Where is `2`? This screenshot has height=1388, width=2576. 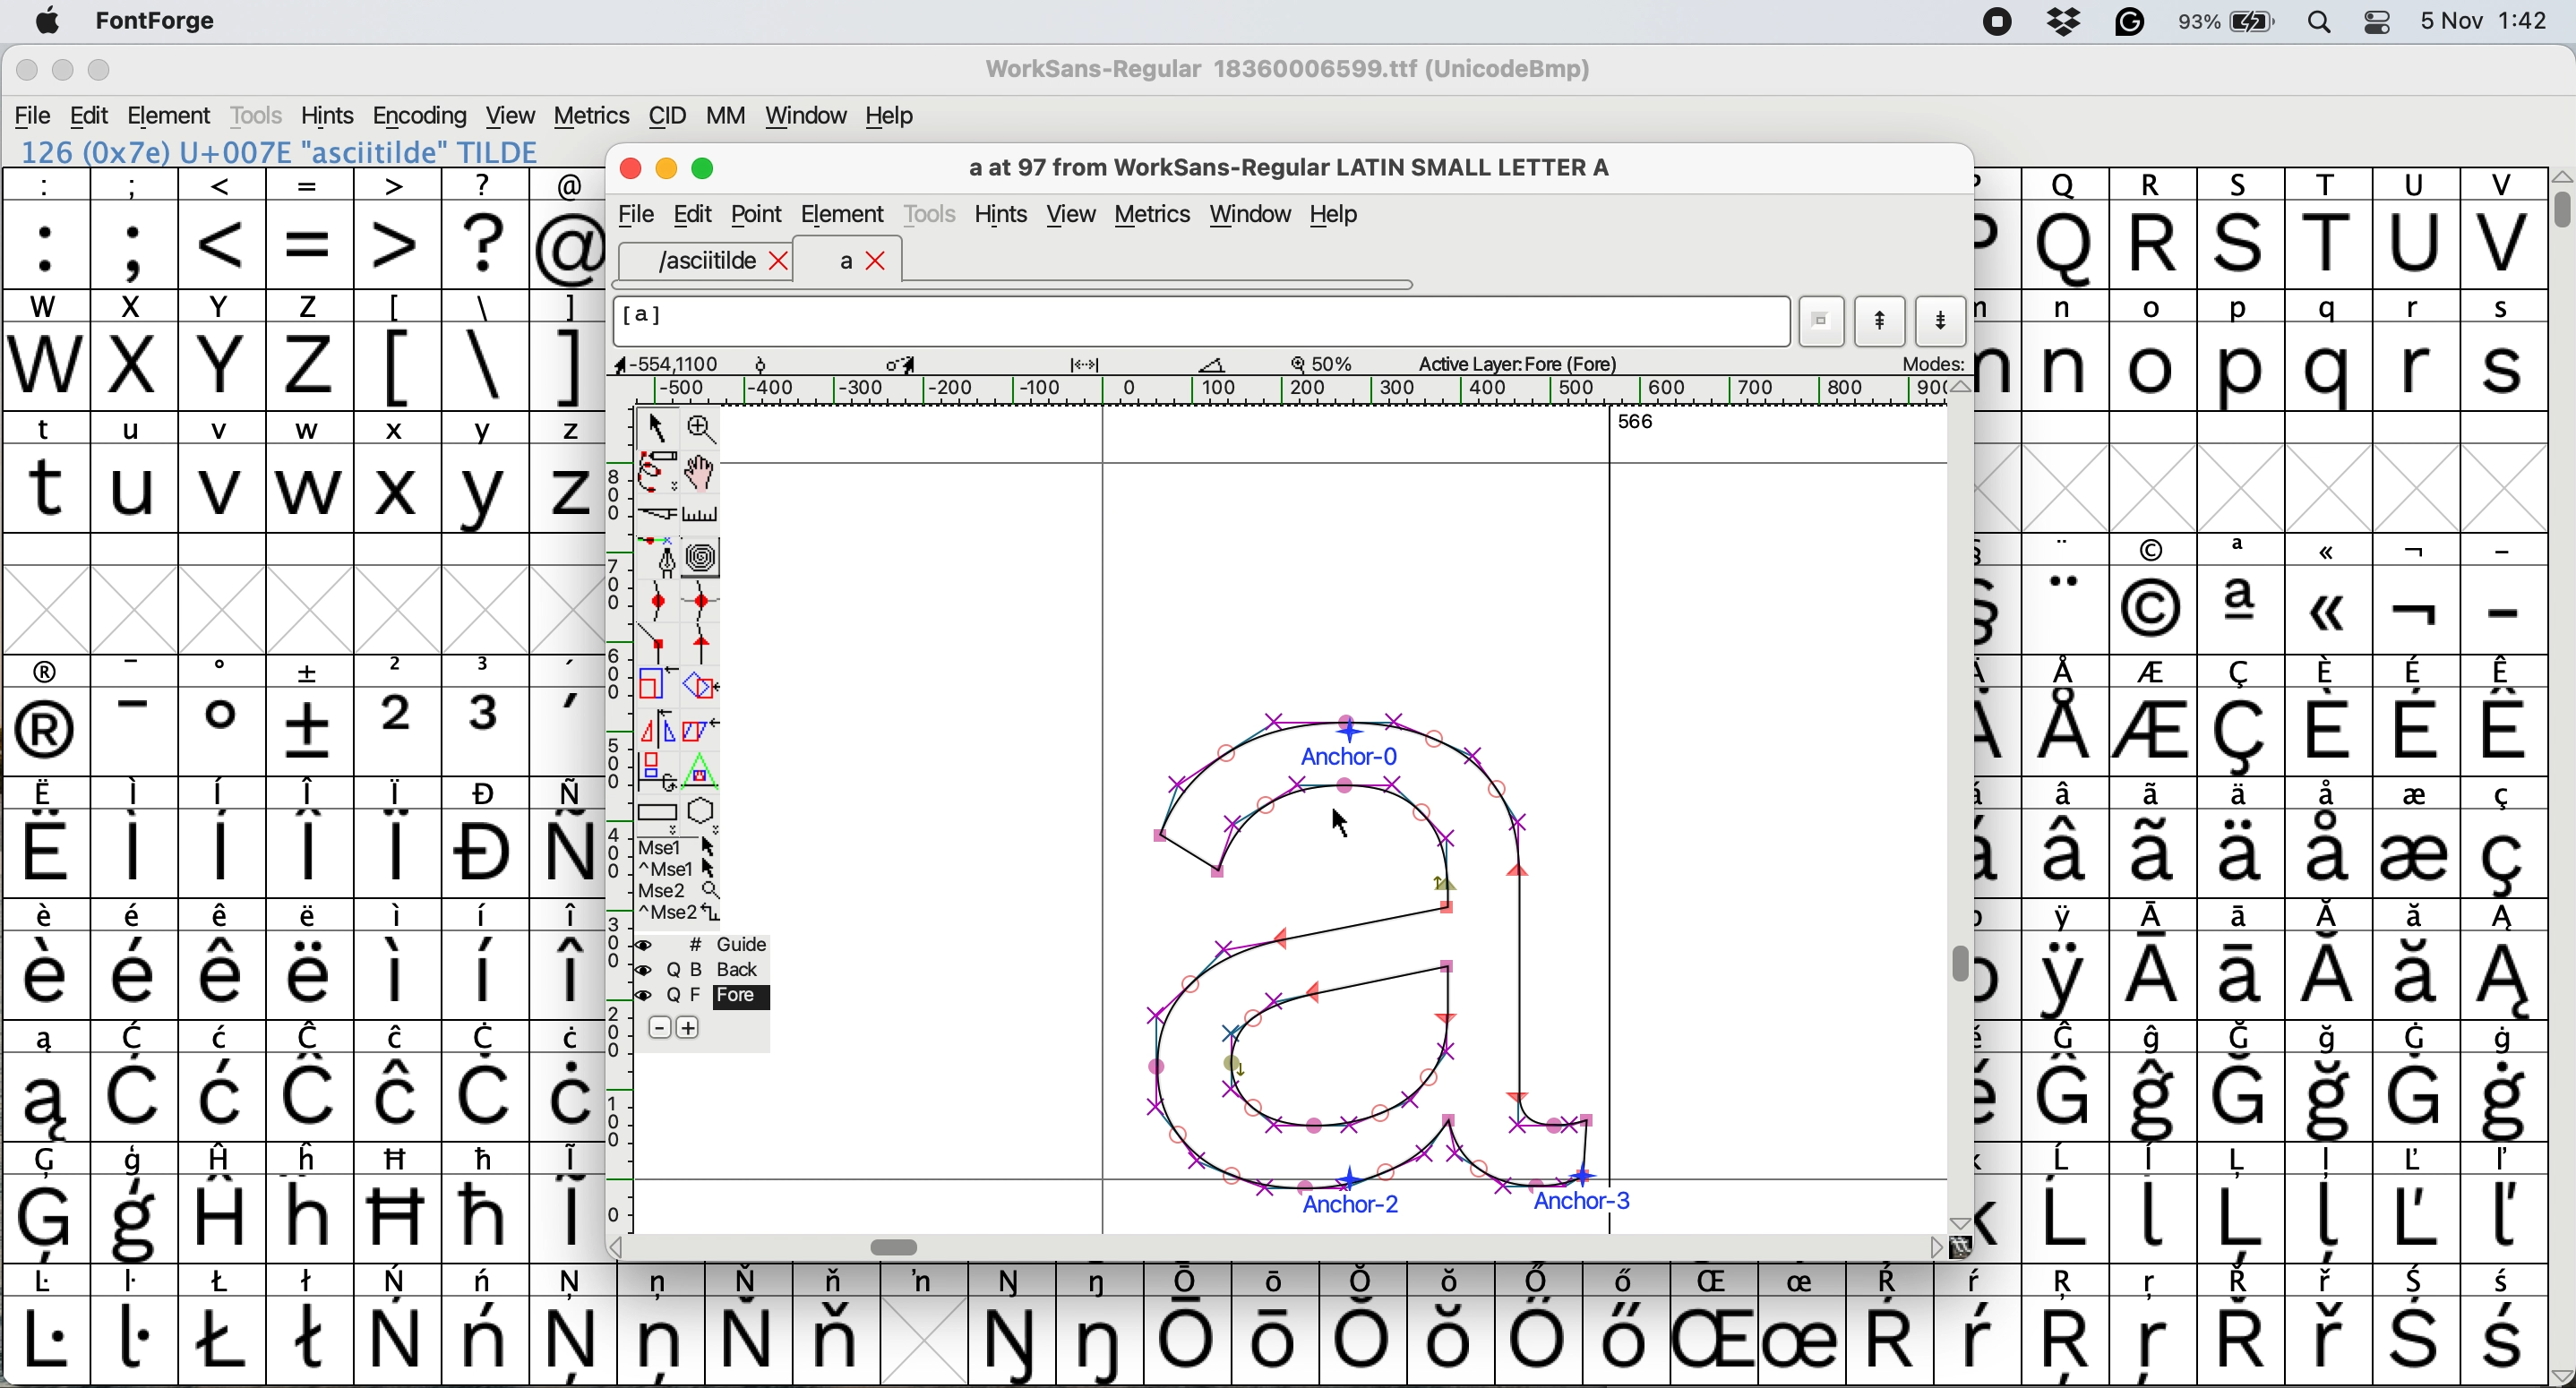
2 is located at coordinates (399, 715).